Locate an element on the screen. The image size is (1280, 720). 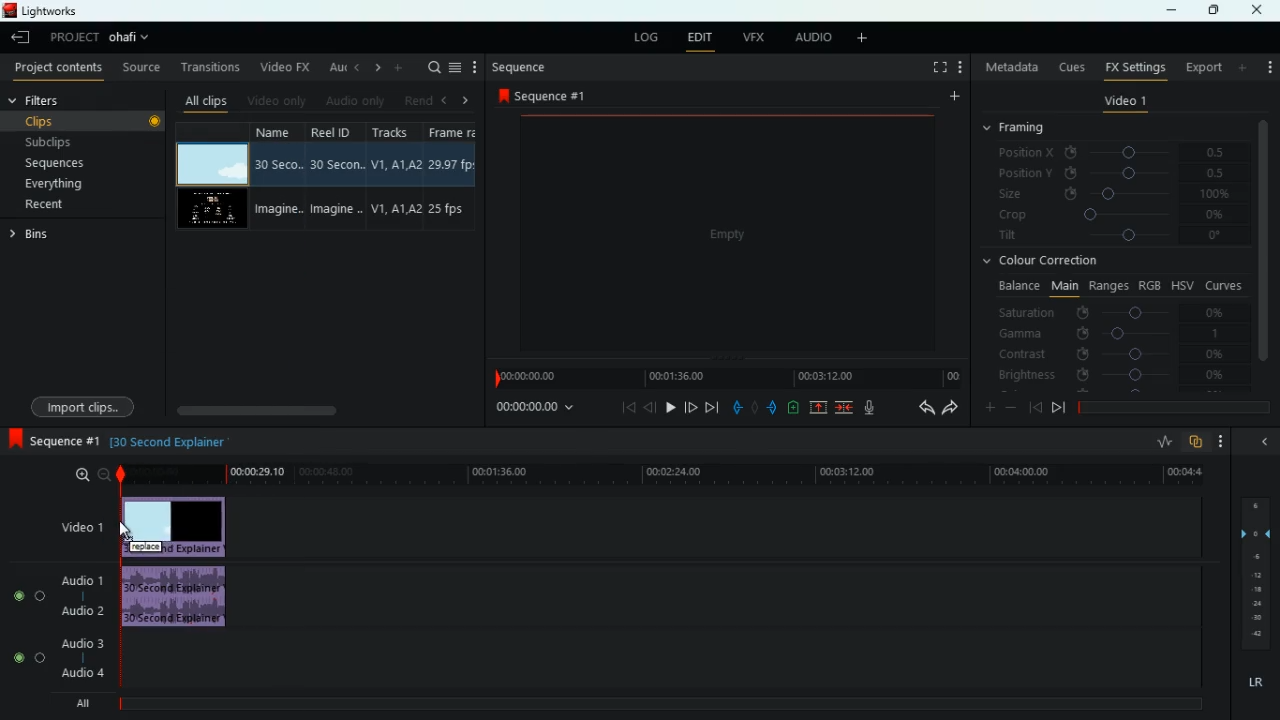
play is located at coordinates (671, 407).